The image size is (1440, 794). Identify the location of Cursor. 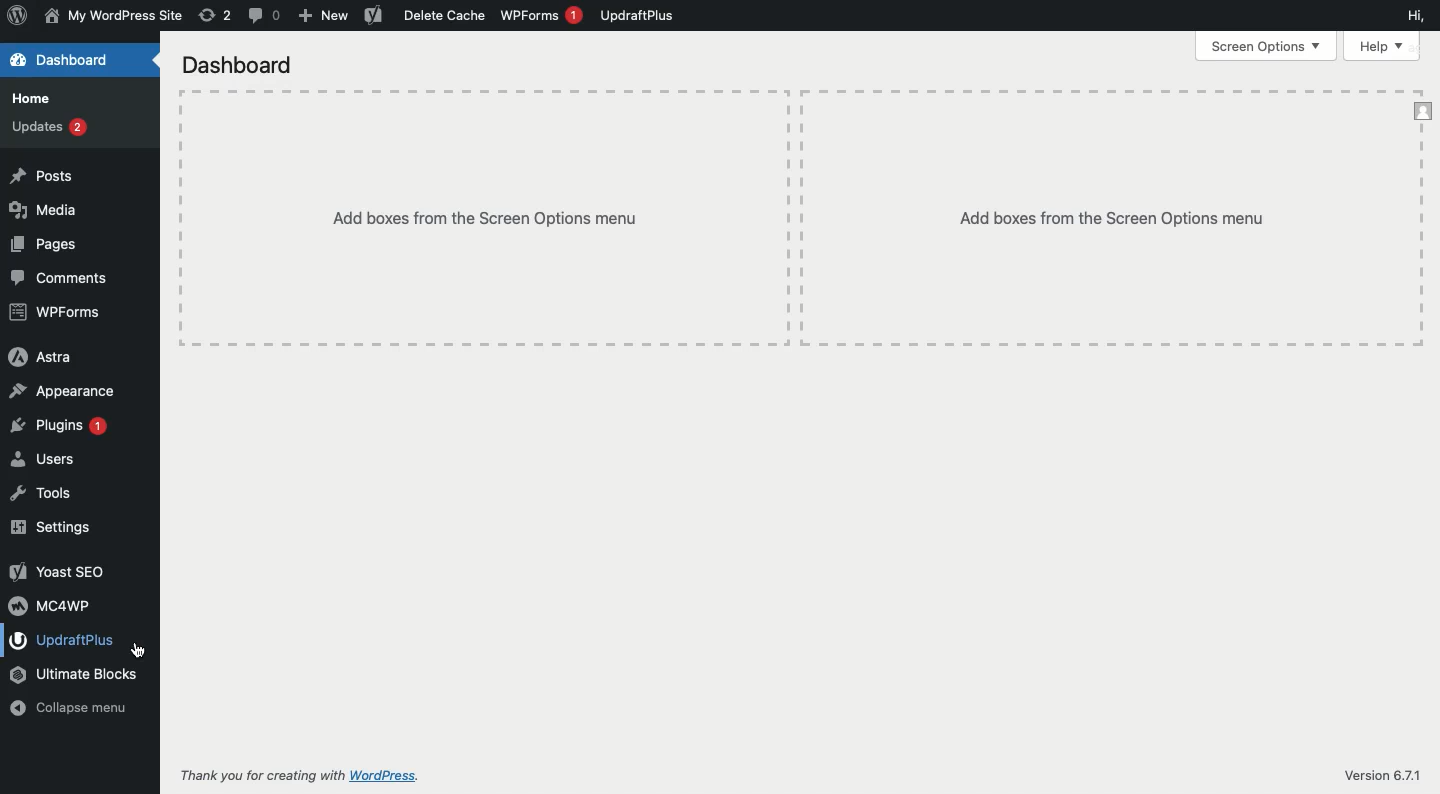
(139, 649).